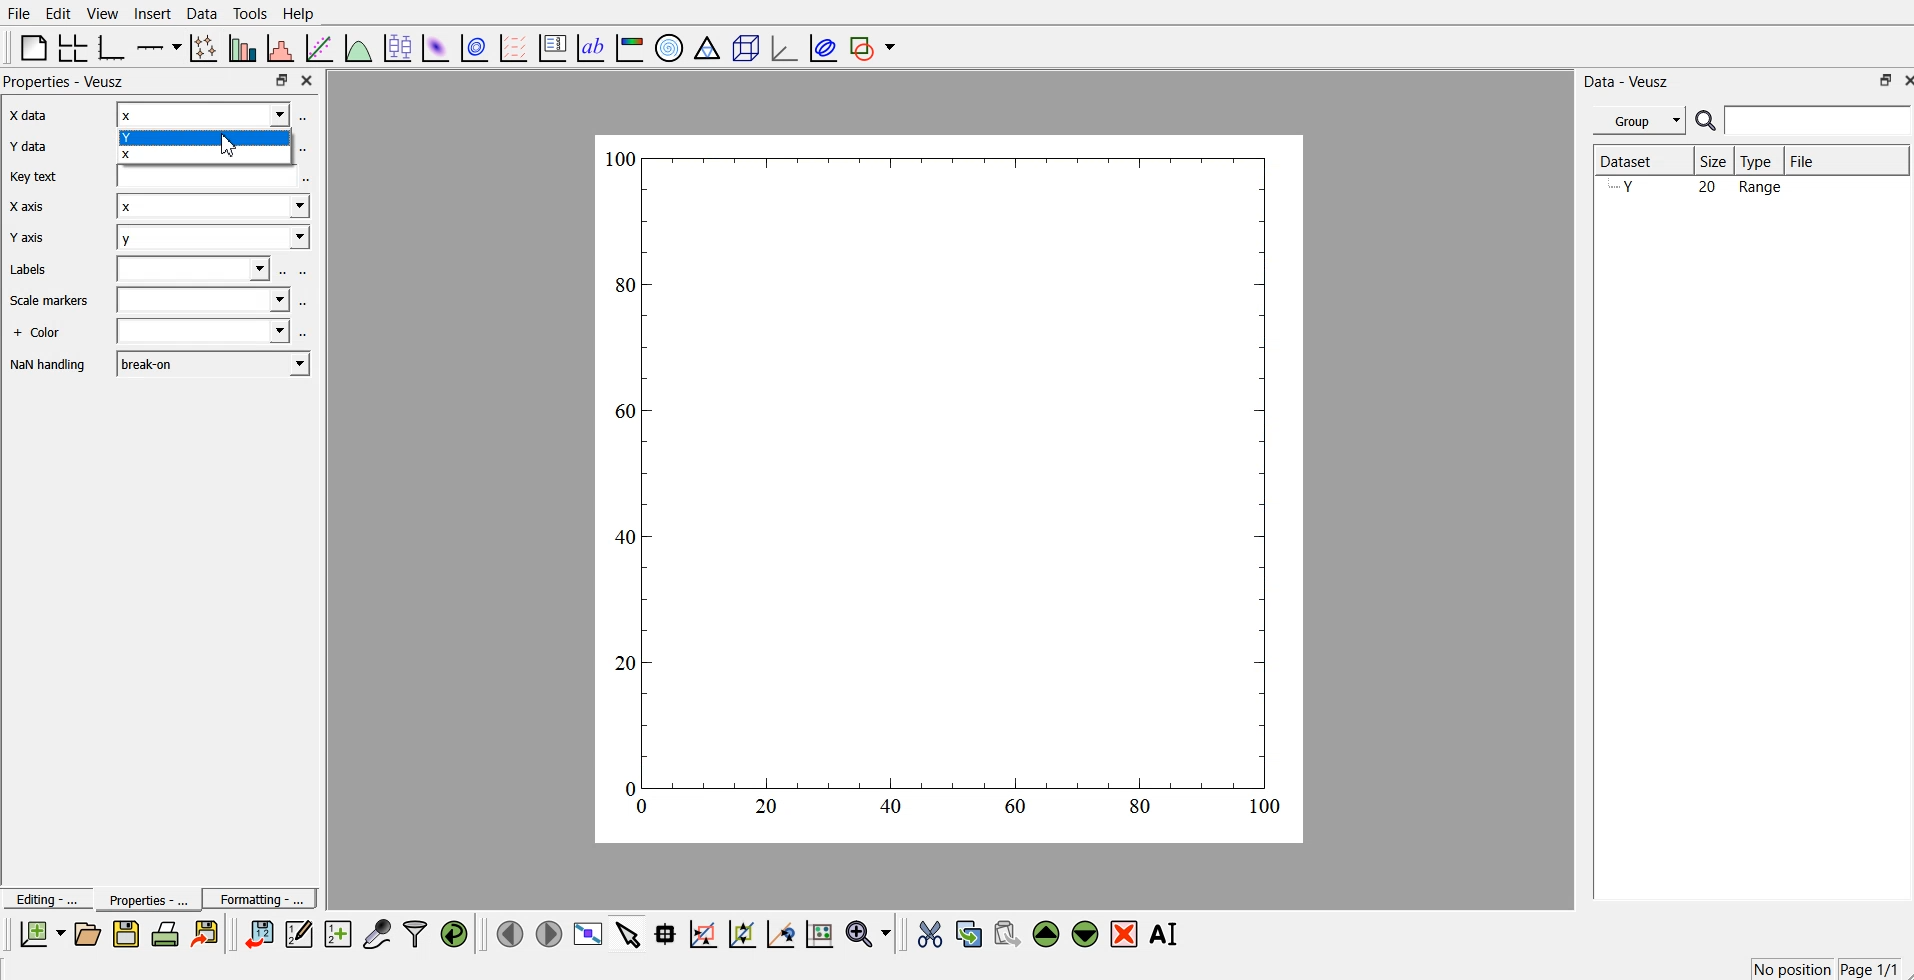 The image size is (1914, 980). Describe the element at coordinates (303, 13) in the screenshot. I see `Help` at that location.